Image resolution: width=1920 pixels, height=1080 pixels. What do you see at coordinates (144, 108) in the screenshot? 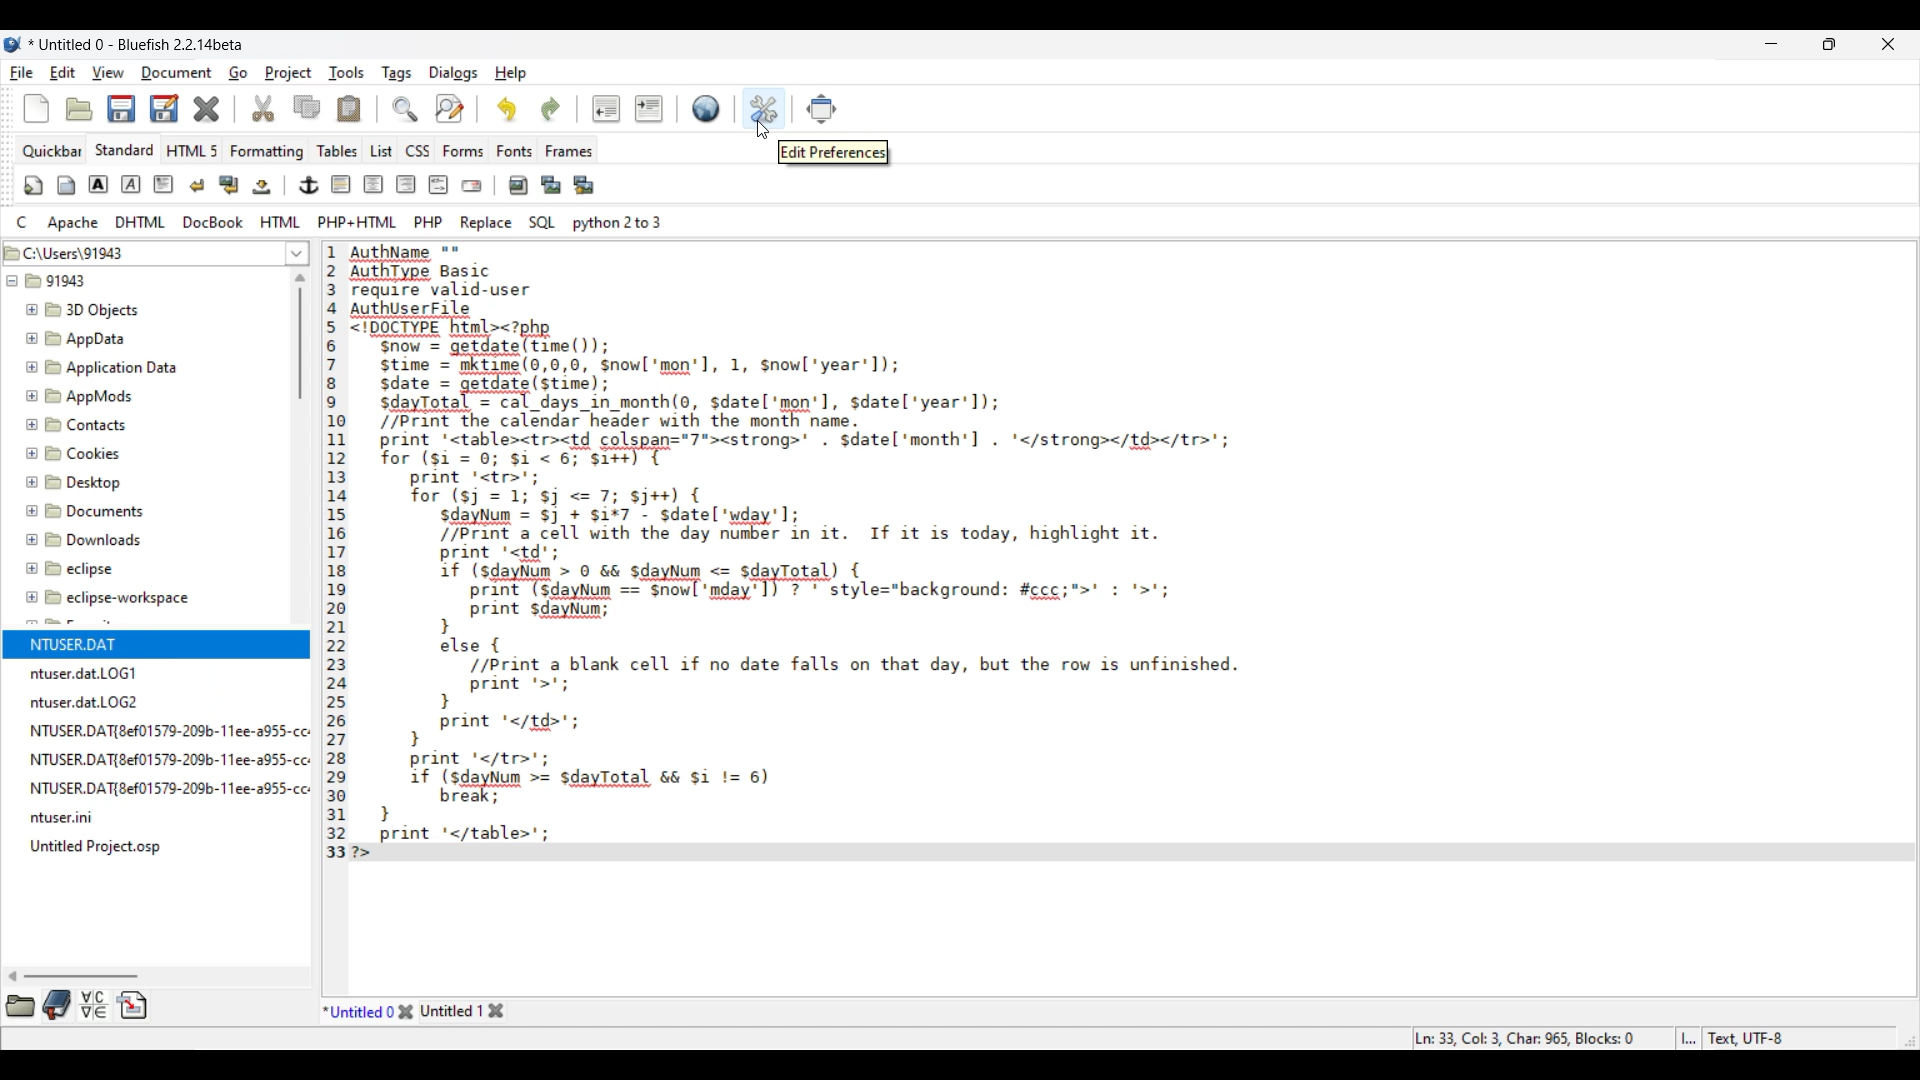
I see `Save options` at bounding box center [144, 108].